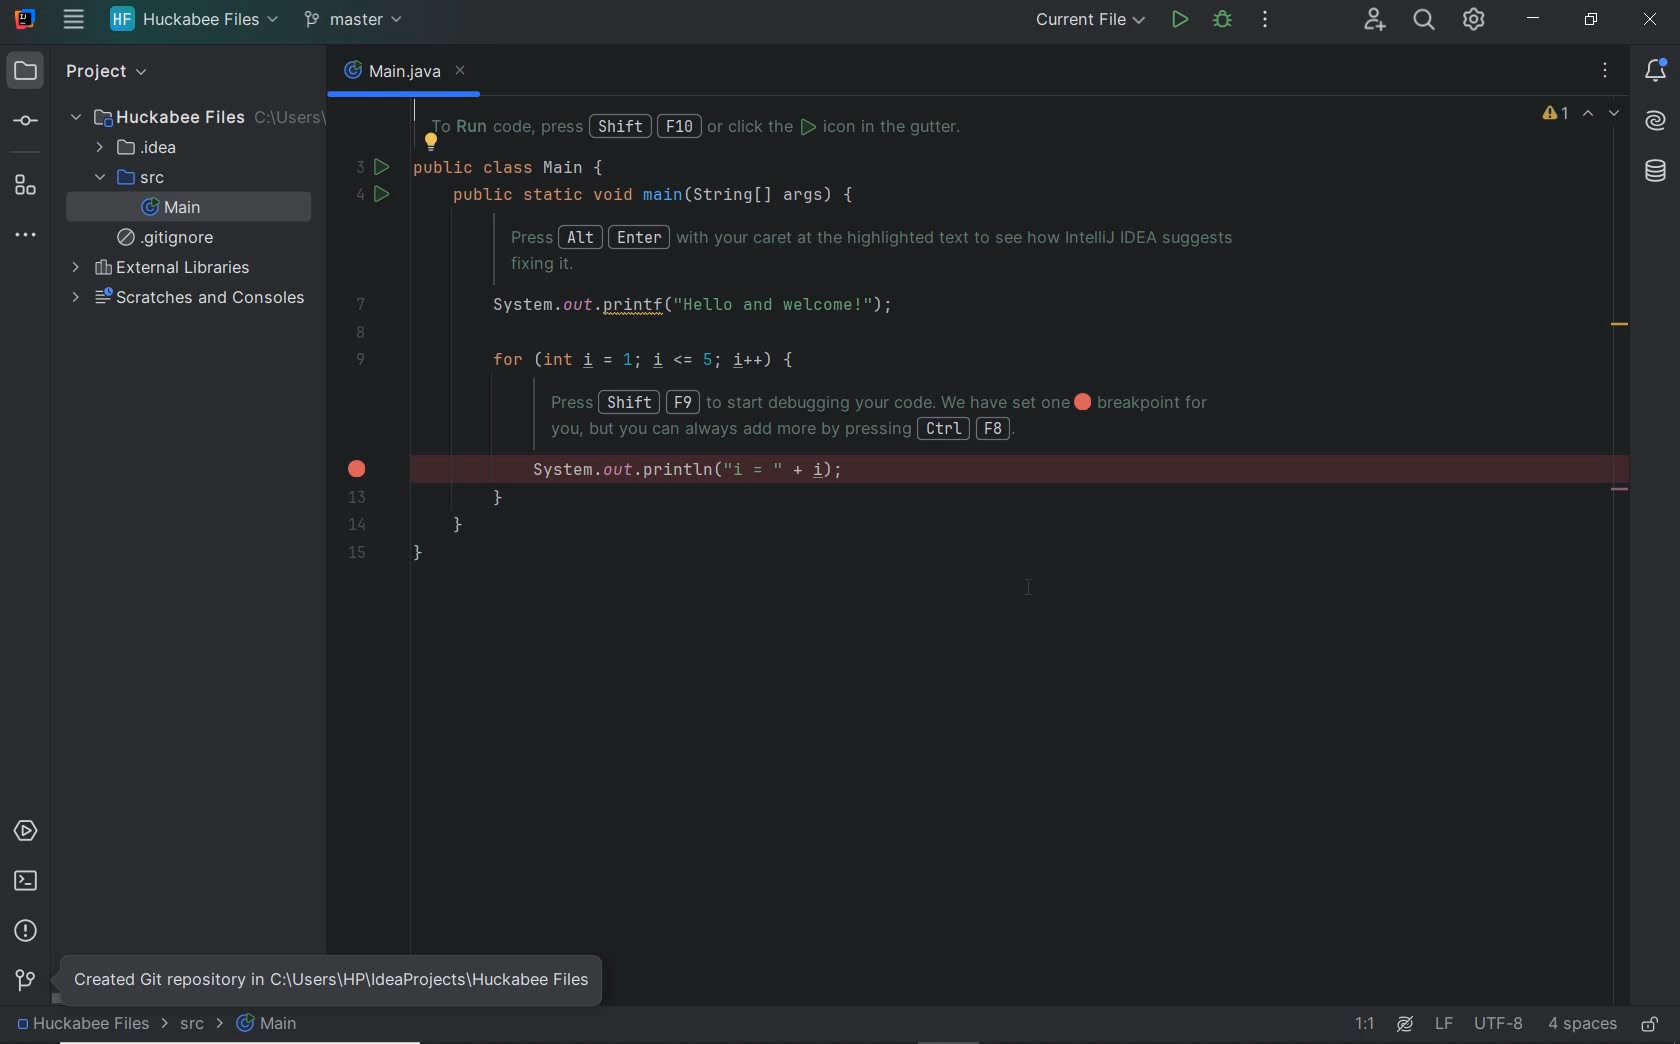 The image size is (1680, 1044). Describe the element at coordinates (880, 329) in the screenshot. I see `codes` at that location.